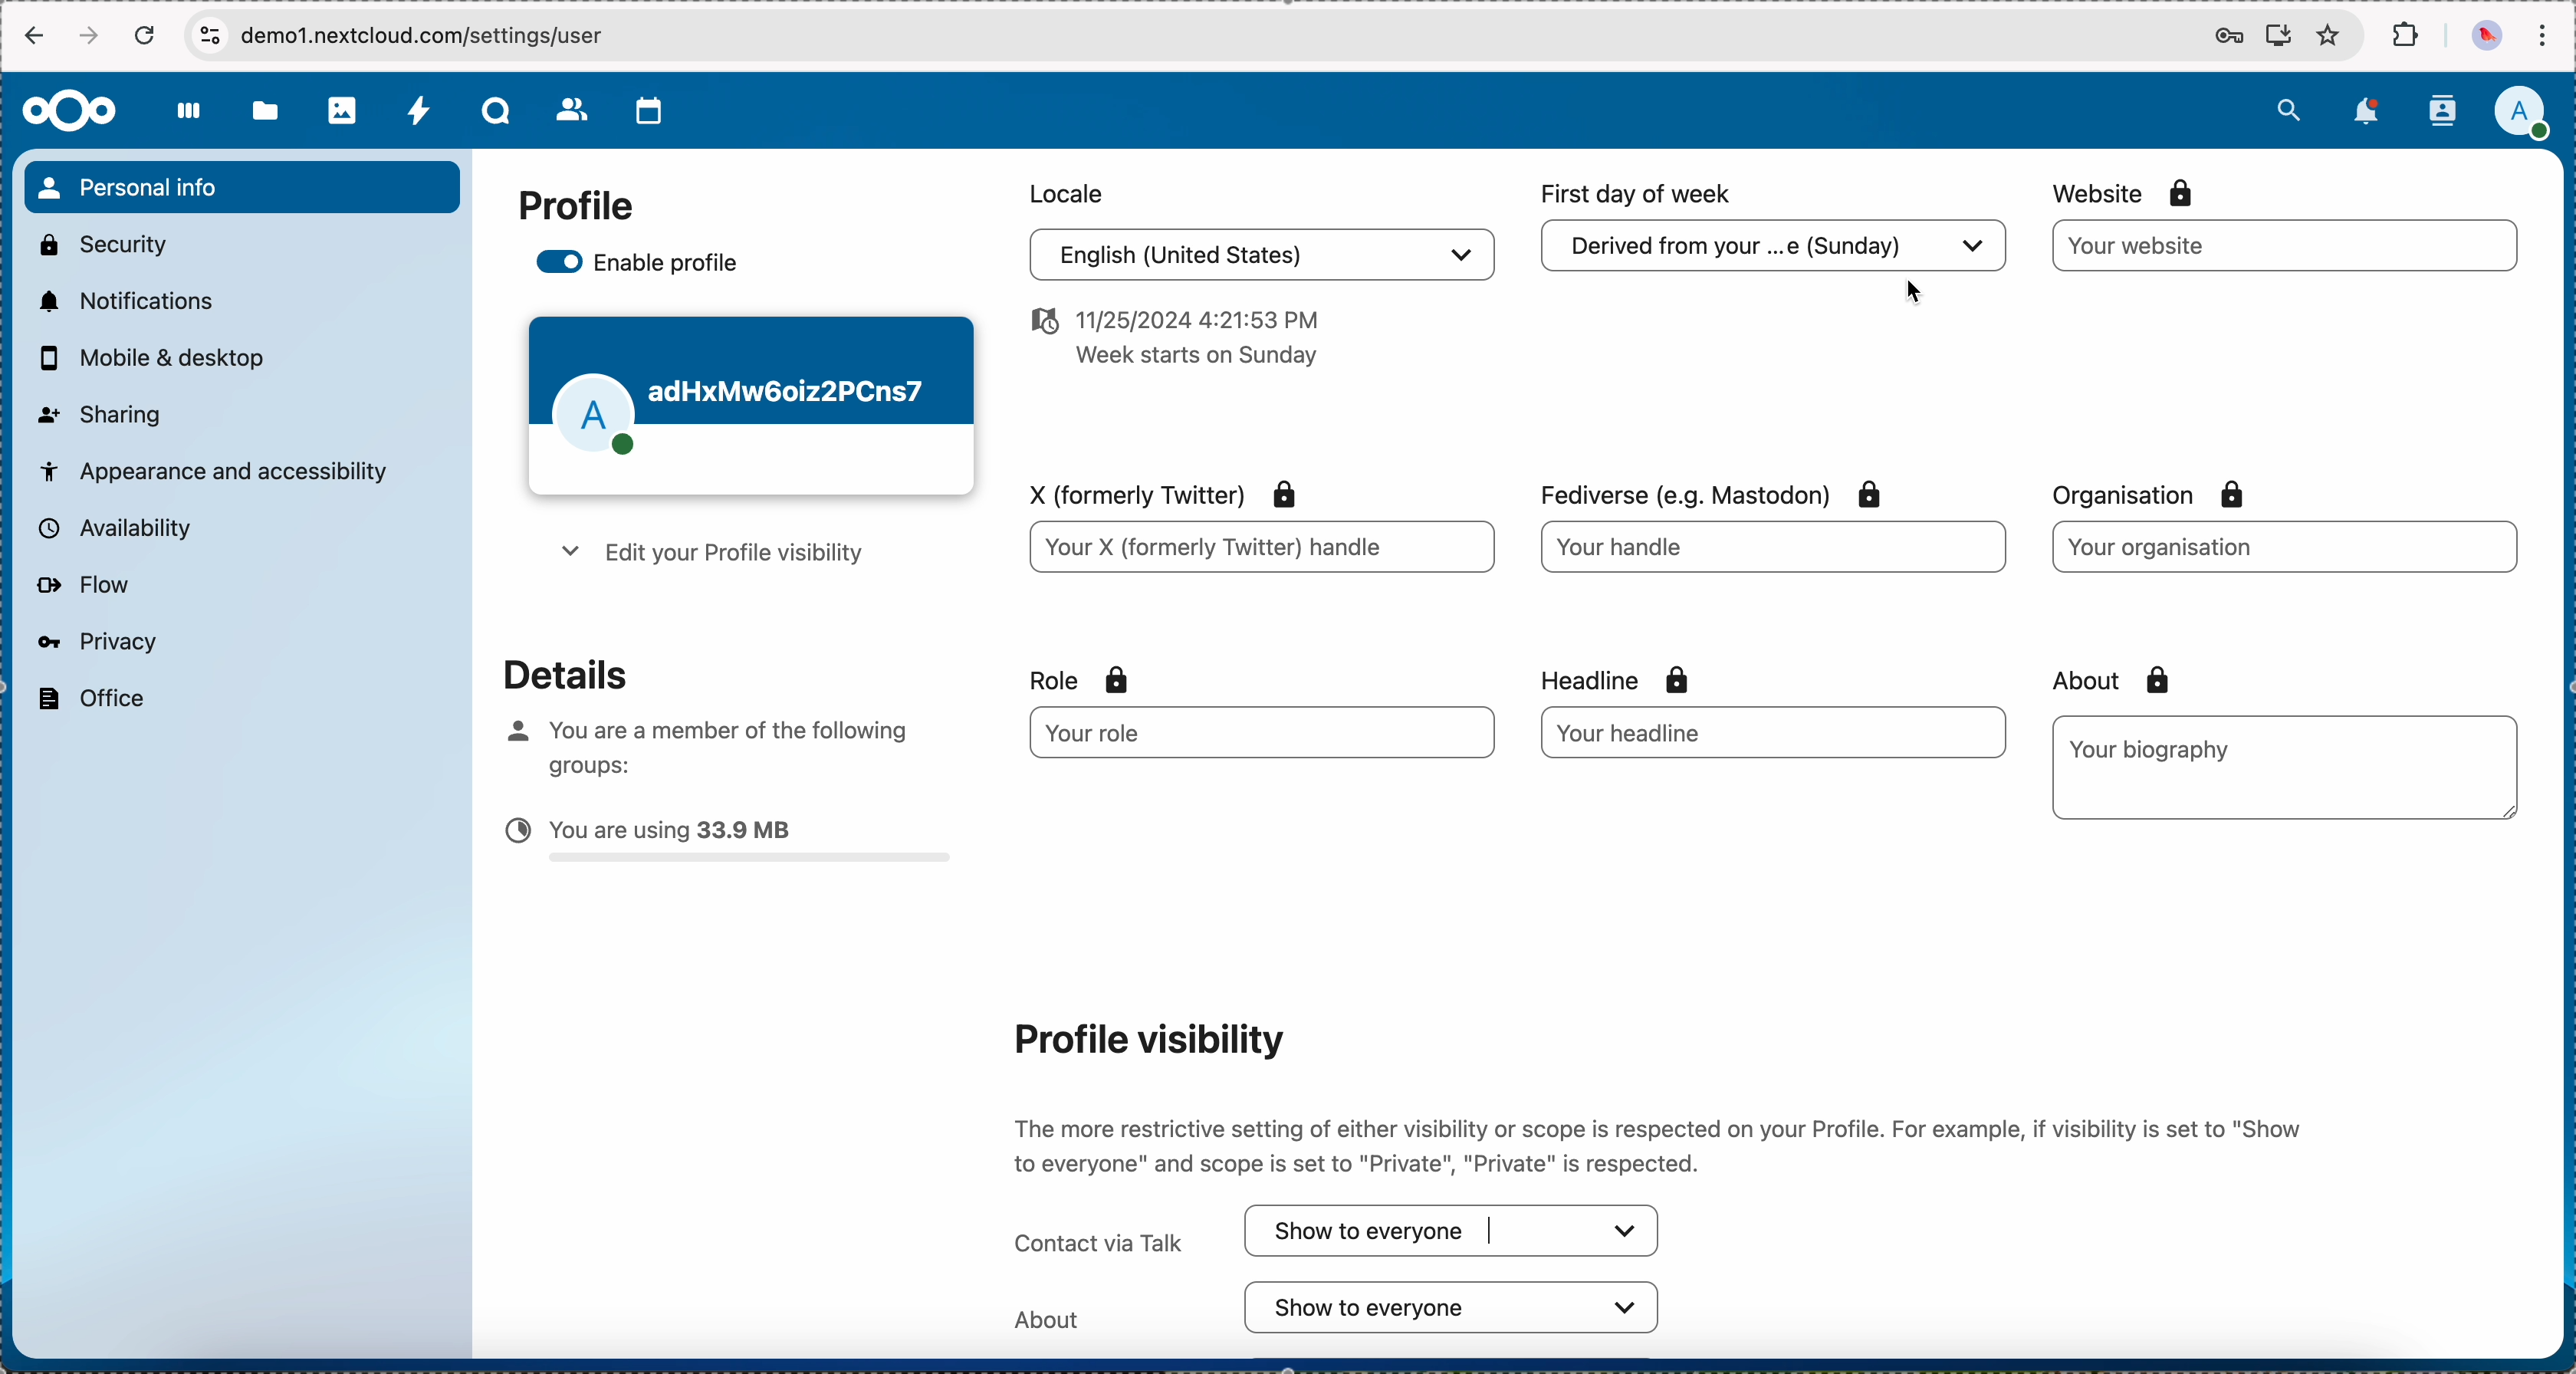 This screenshot has height=1374, width=2576. What do you see at coordinates (2555, 679) in the screenshot?
I see `scroll bar` at bounding box center [2555, 679].